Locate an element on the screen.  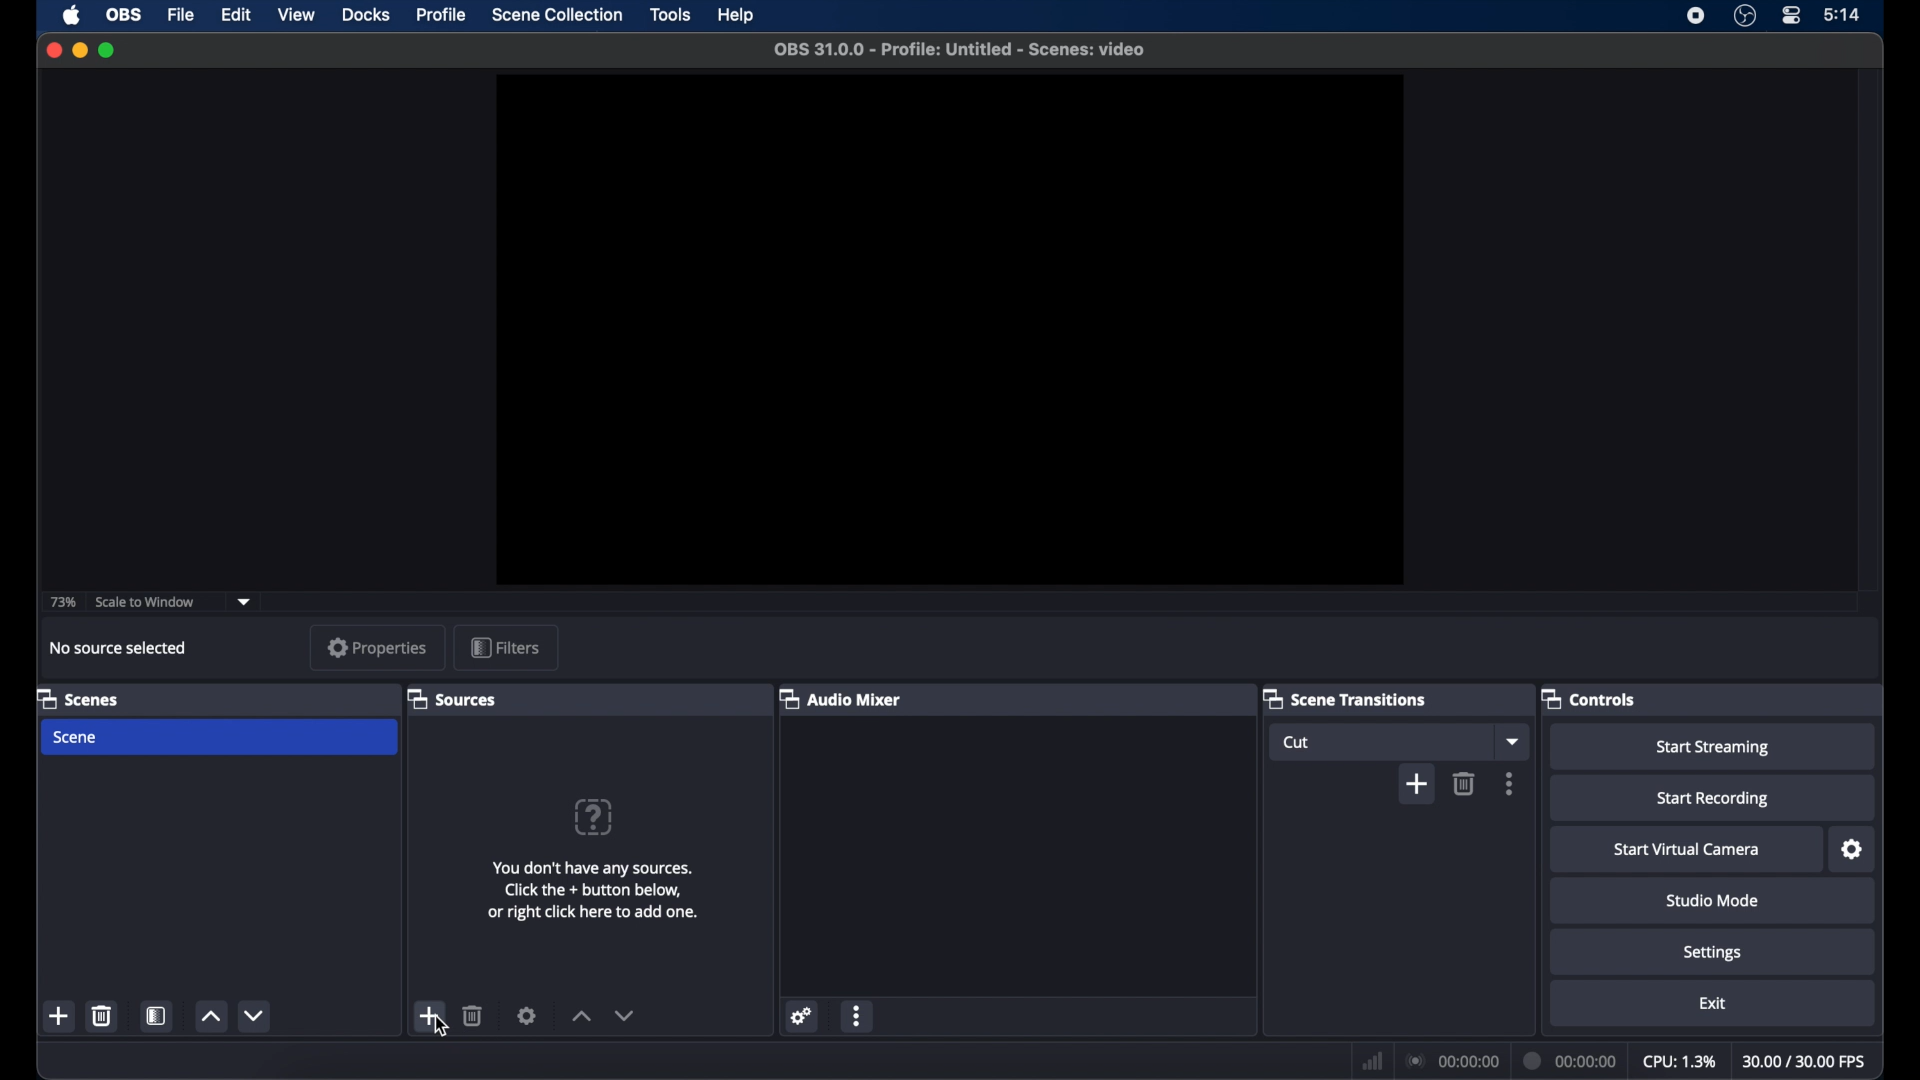
scenes is located at coordinates (77, 698).